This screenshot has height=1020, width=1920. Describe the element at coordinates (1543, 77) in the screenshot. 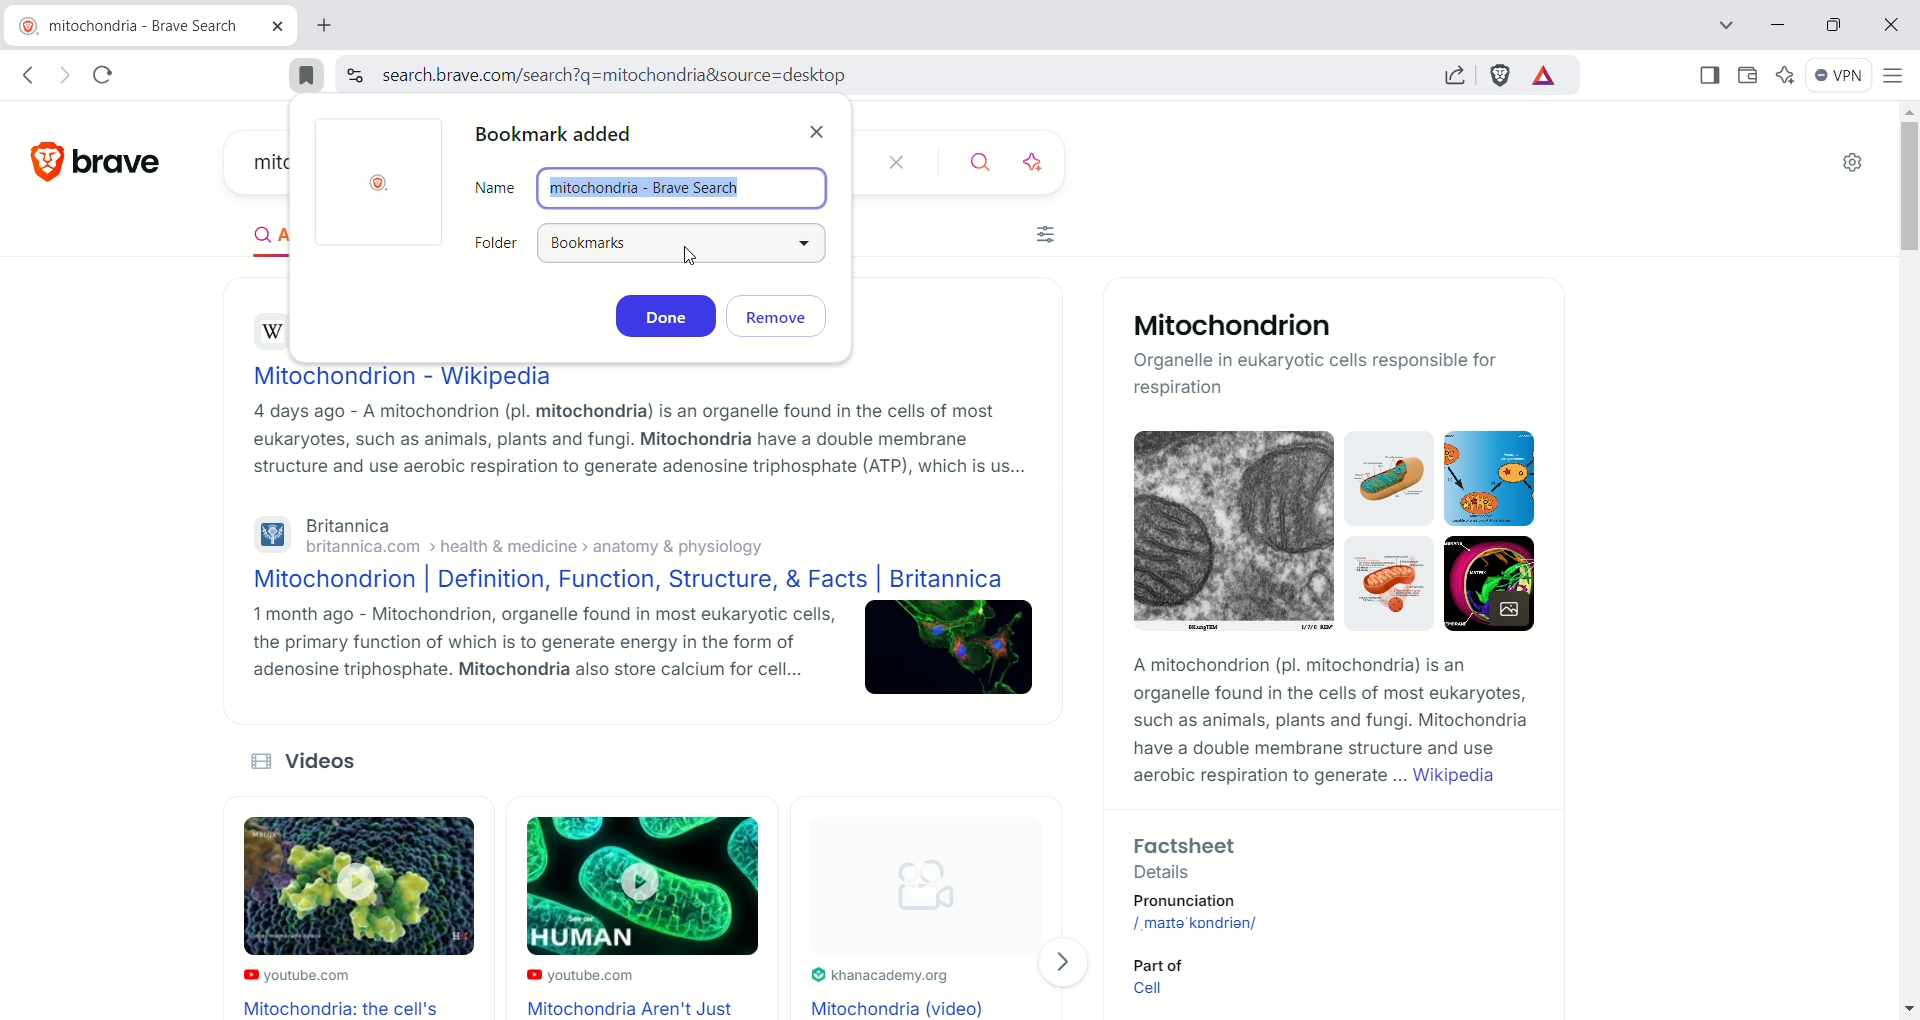

I see `rewards` at that location.